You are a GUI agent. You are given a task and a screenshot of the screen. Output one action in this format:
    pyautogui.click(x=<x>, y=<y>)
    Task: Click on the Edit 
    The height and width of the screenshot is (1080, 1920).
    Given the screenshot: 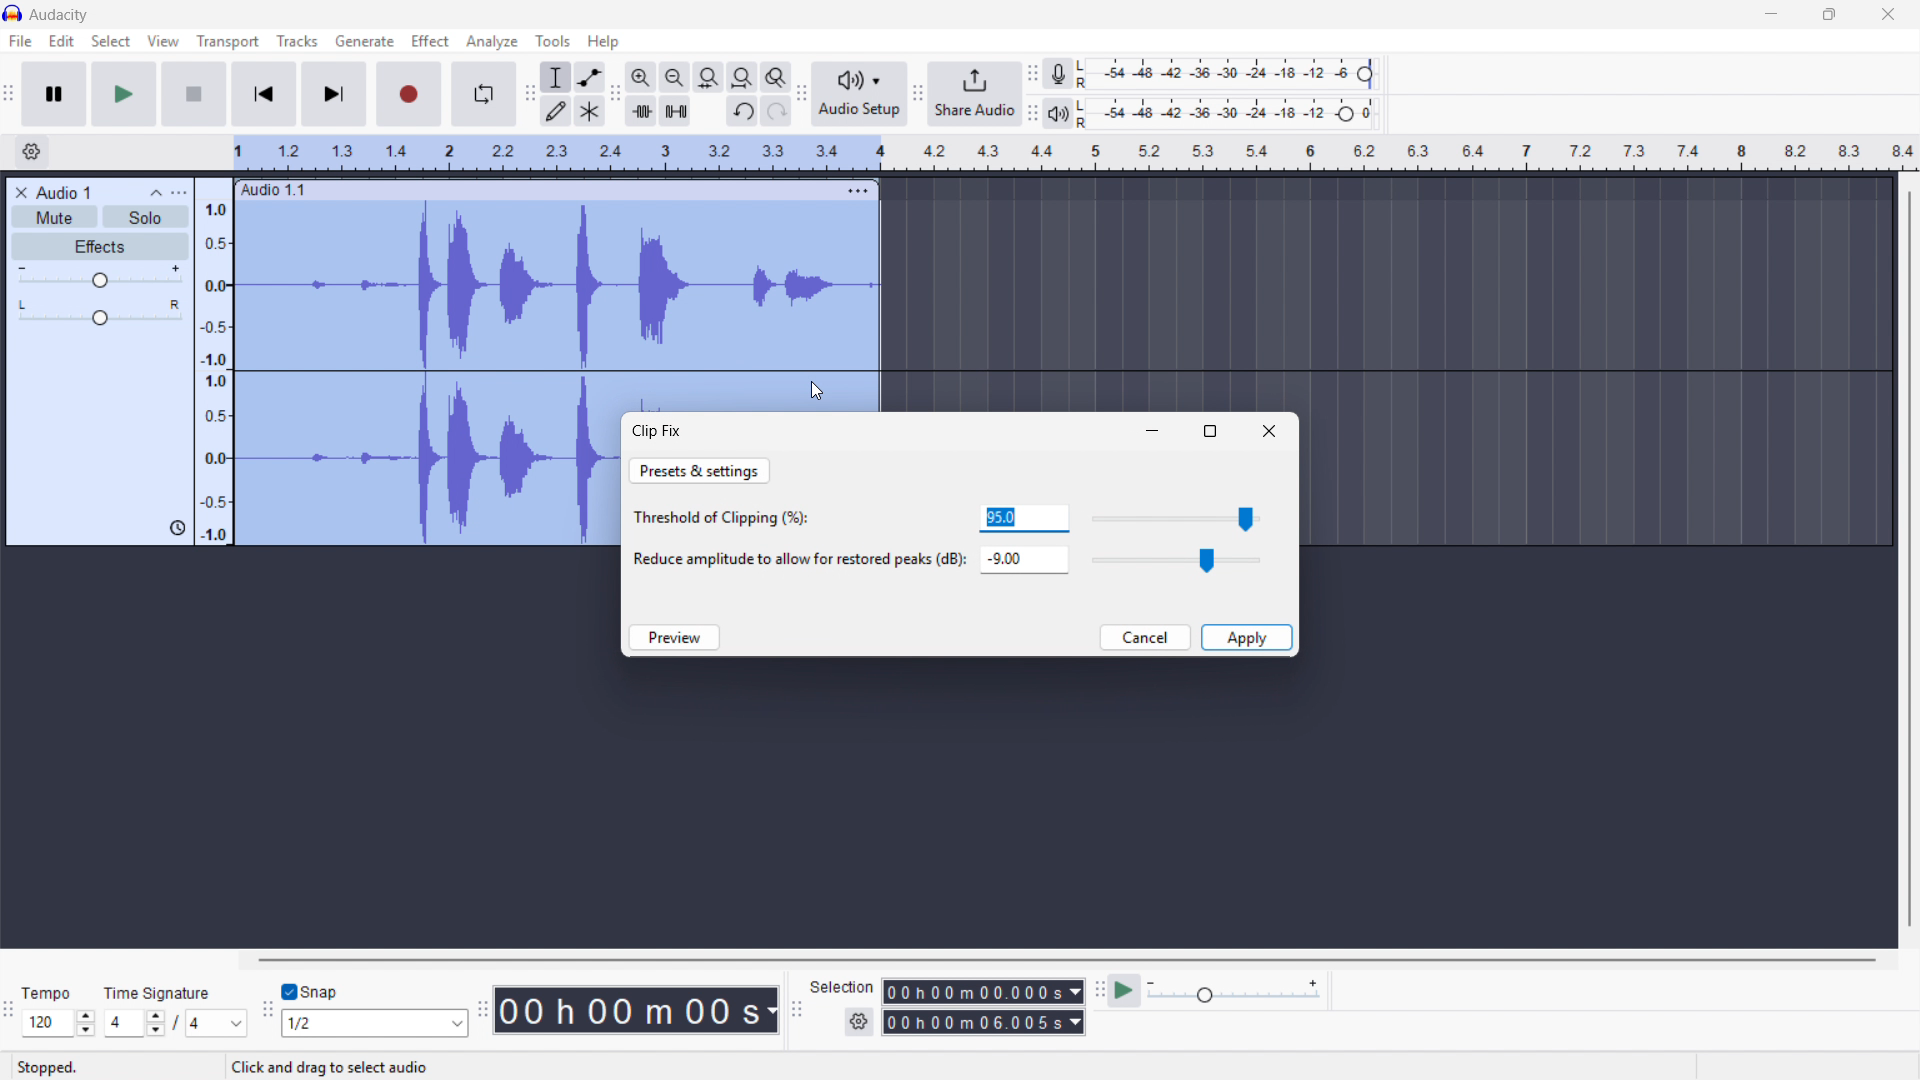 What is the action you would take?
    pyautogui.click(x=62, y=41)
    